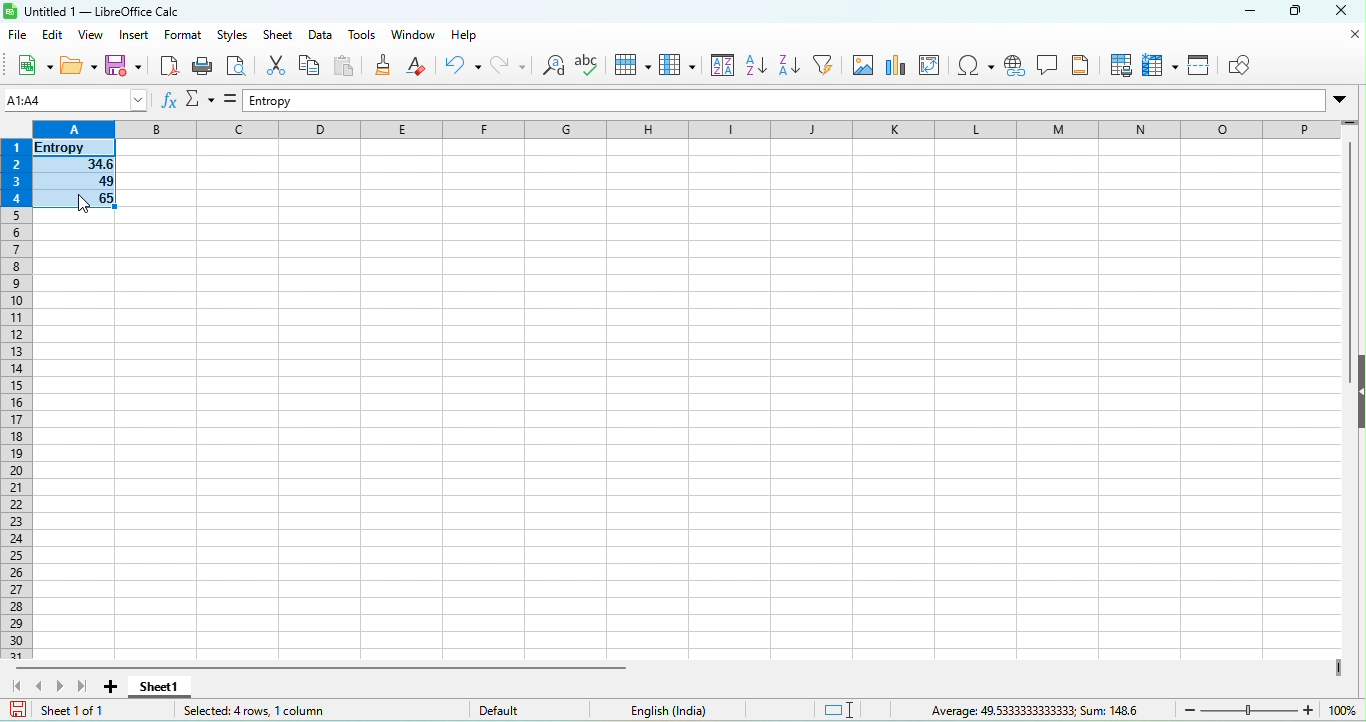 The height and width of the screenshot is (722, 1366). Describe the element at coordinates (205, 67) in the screenshot. I see `print` at that location.